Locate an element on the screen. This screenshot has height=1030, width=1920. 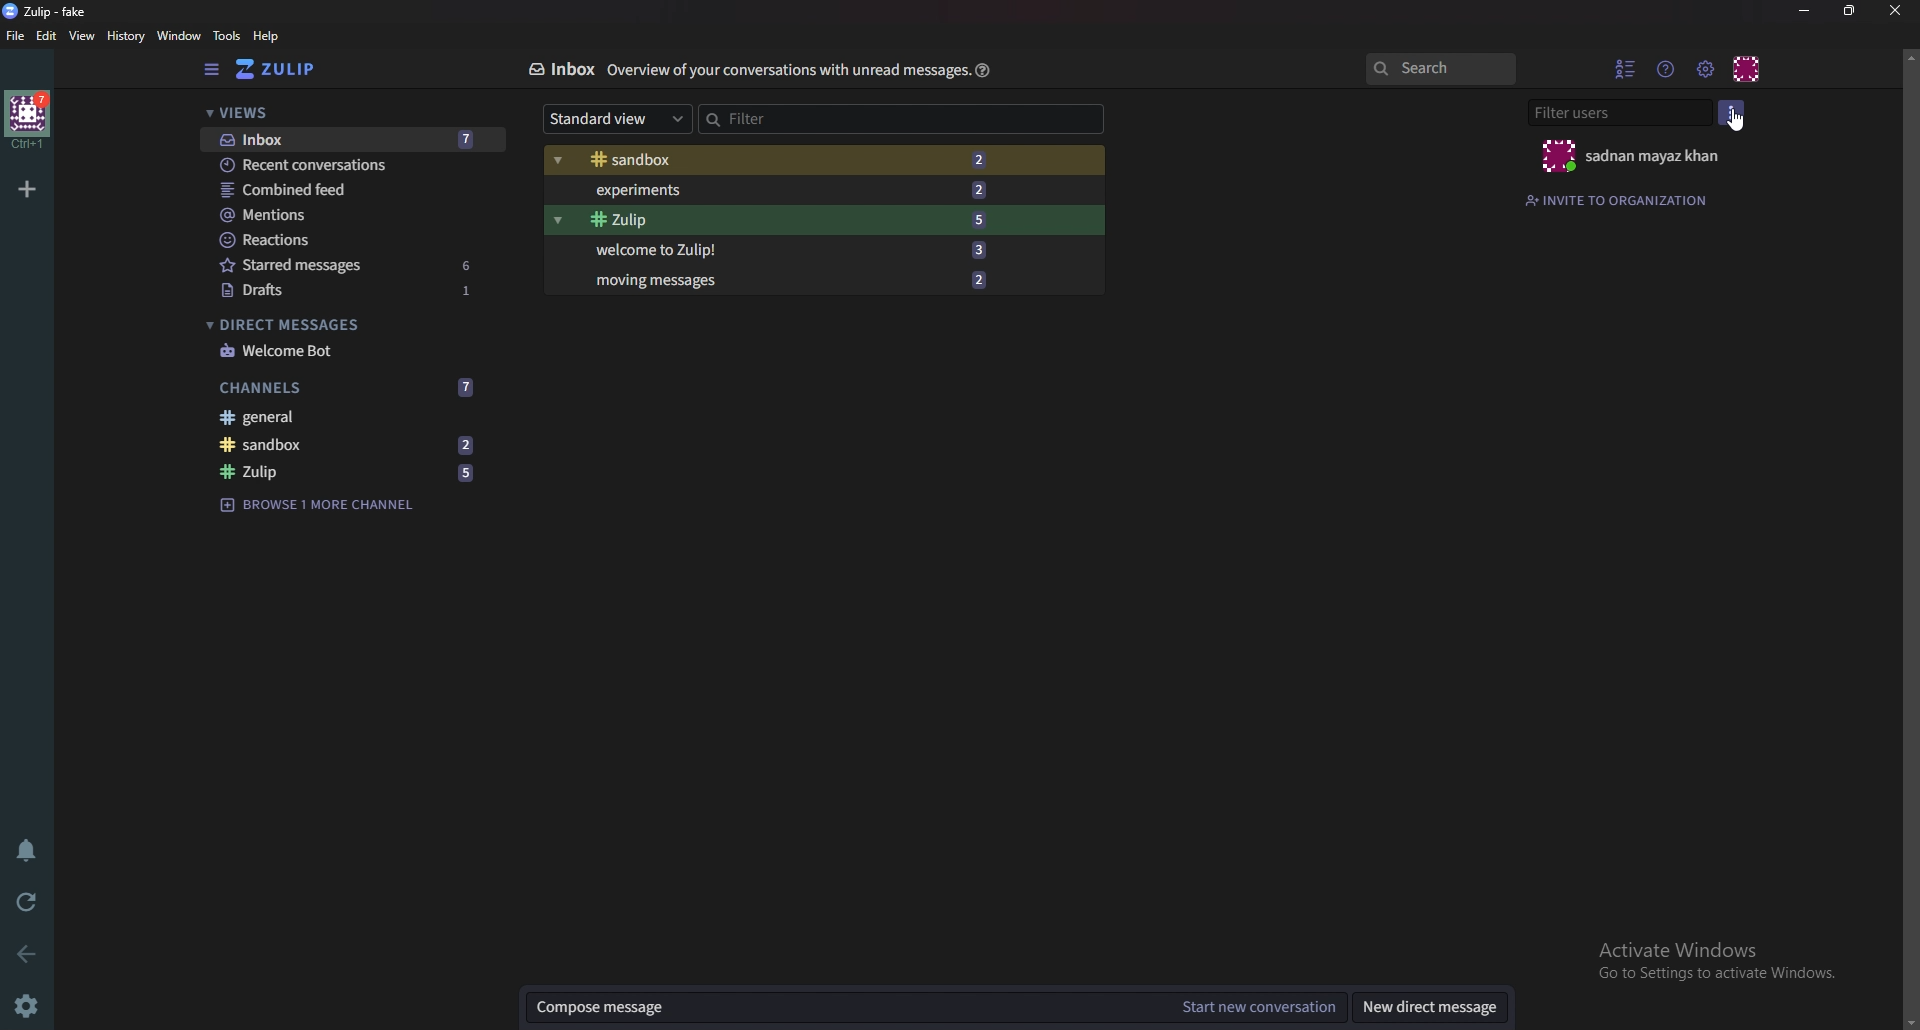
views is located at coordinates (341, 114).